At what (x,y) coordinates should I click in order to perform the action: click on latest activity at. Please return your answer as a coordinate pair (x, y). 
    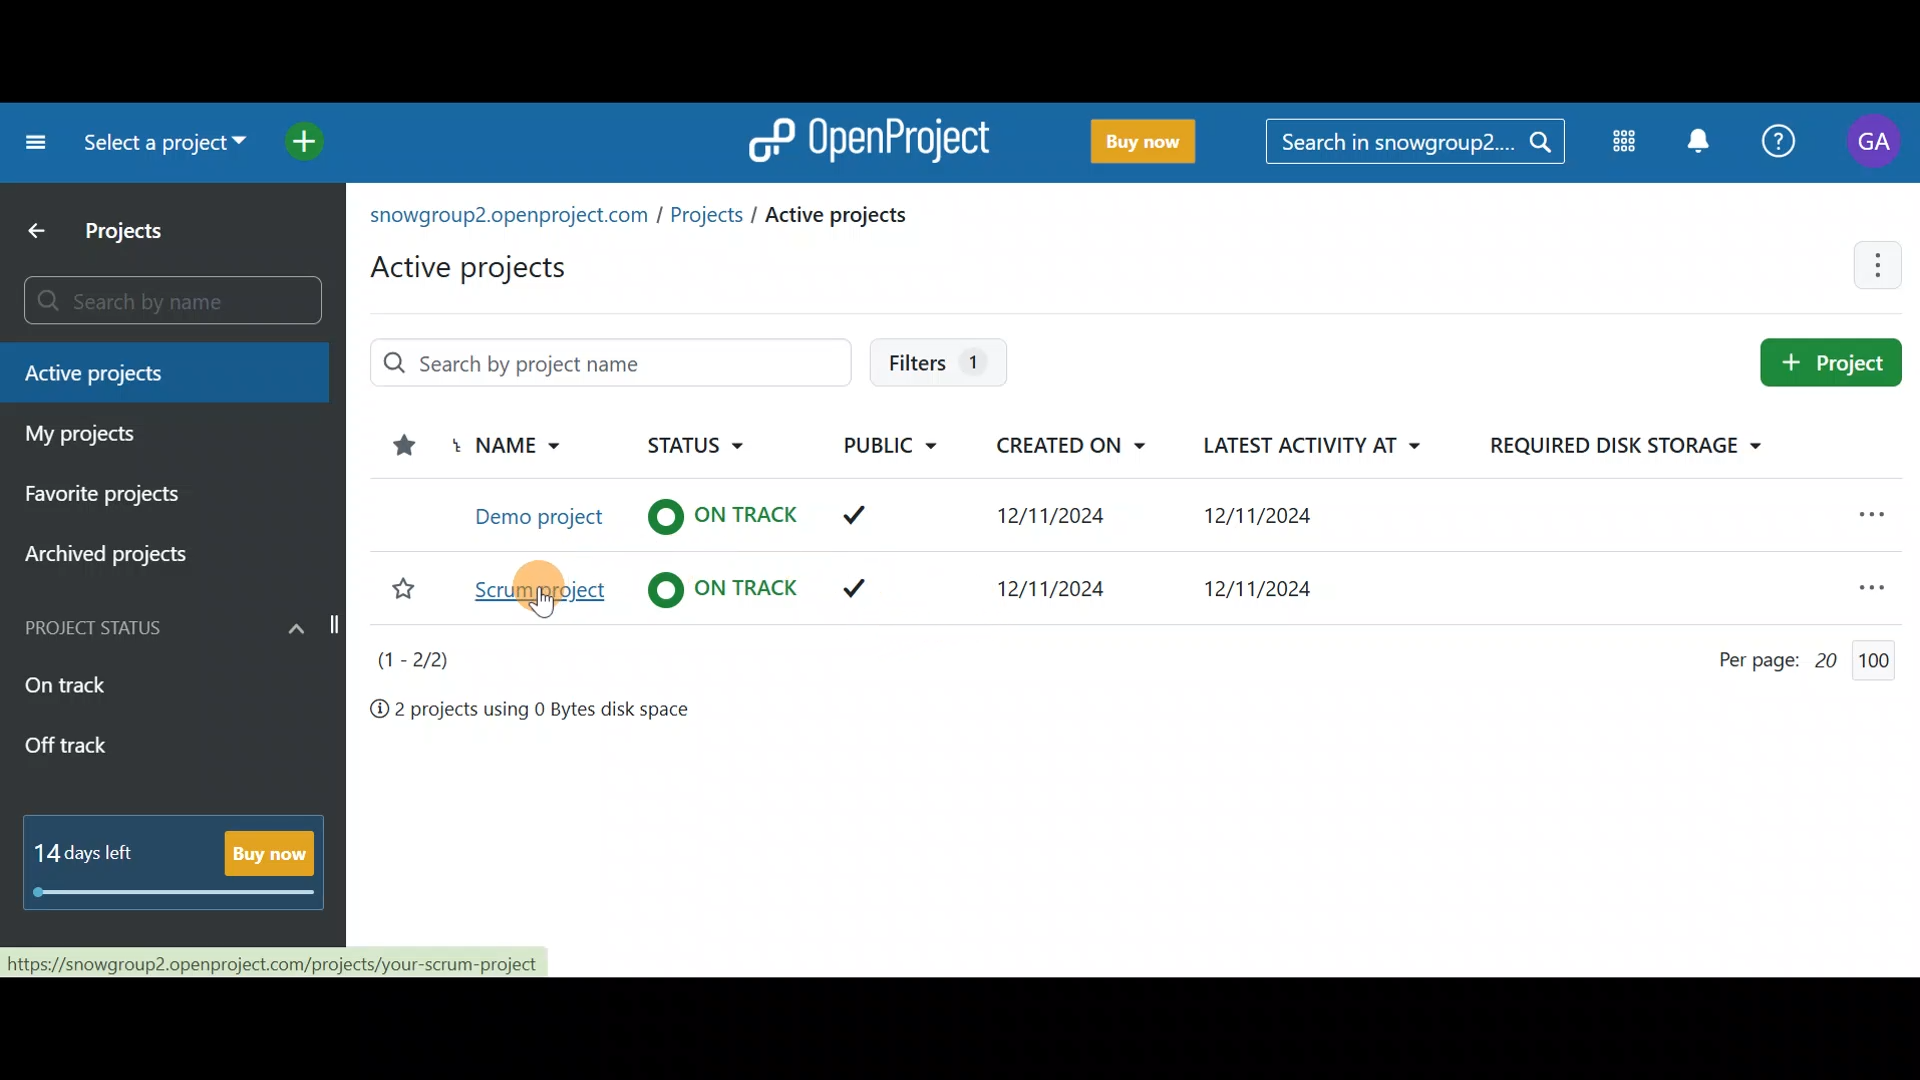
    Looking at the image, I should click on (1264, 592).